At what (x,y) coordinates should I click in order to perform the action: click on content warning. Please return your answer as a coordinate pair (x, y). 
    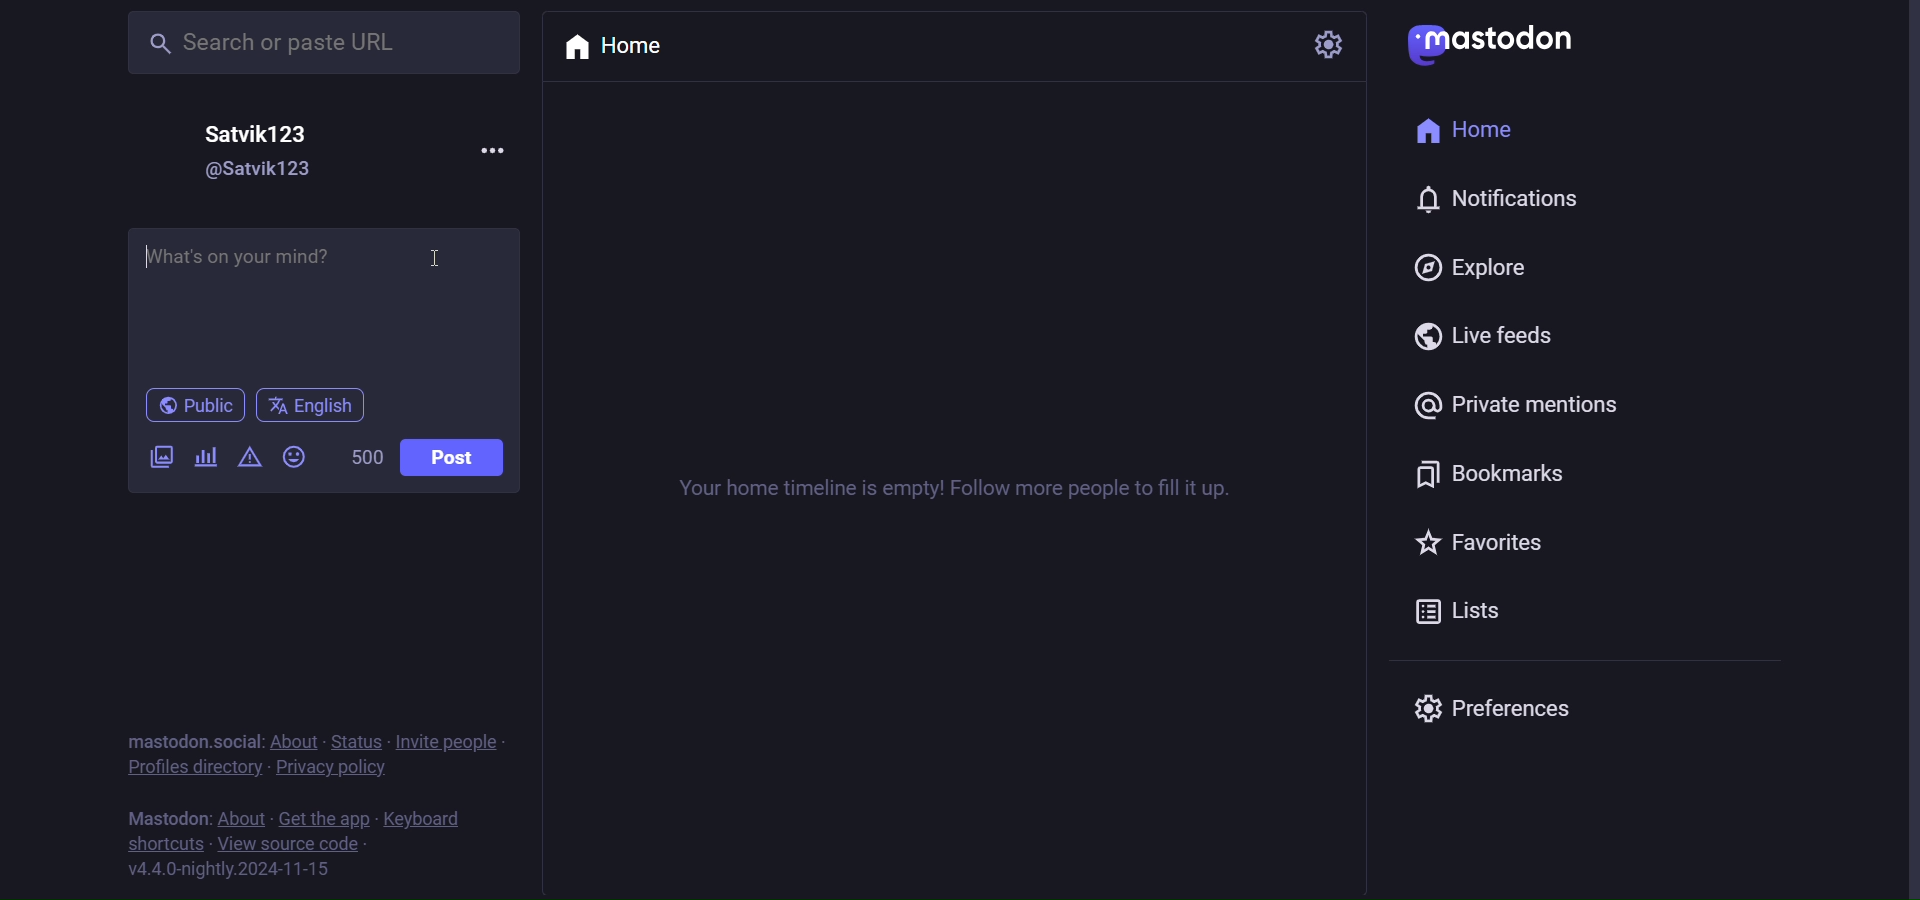
    Looking at the image, I should click on (247, 459).